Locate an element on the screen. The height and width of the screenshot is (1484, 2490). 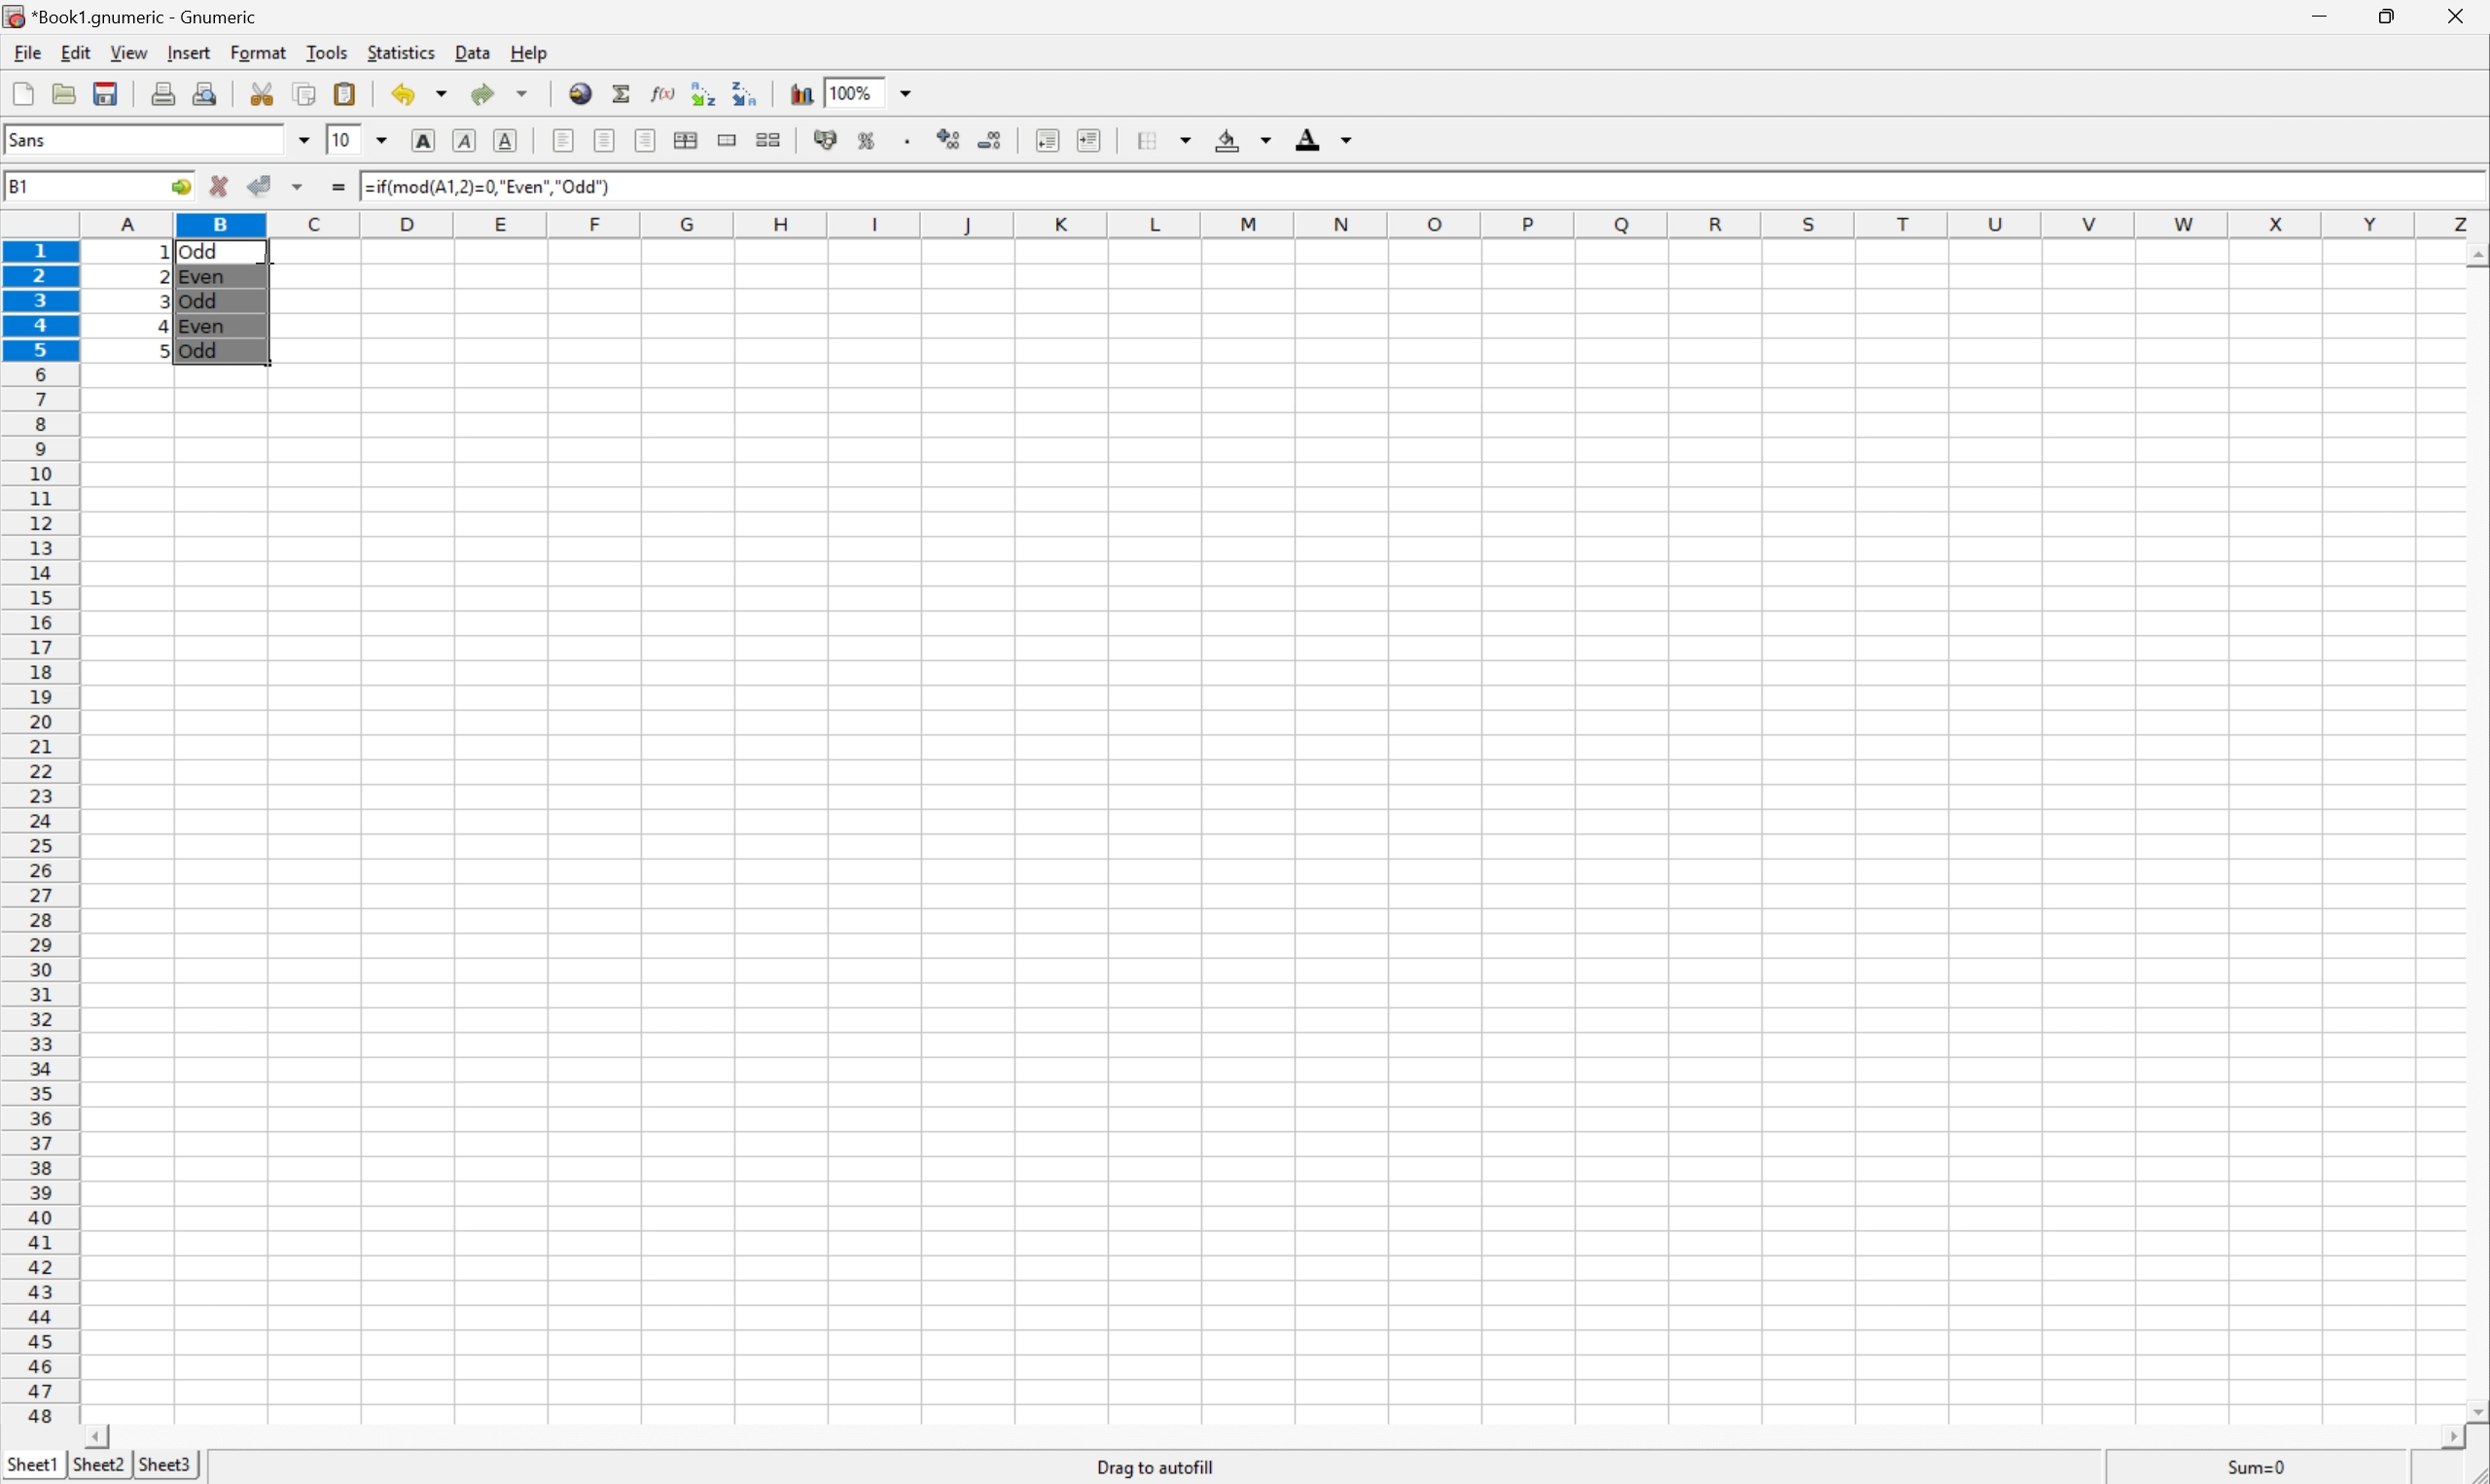
Paste clipboard is located at coordinates (344, 94).